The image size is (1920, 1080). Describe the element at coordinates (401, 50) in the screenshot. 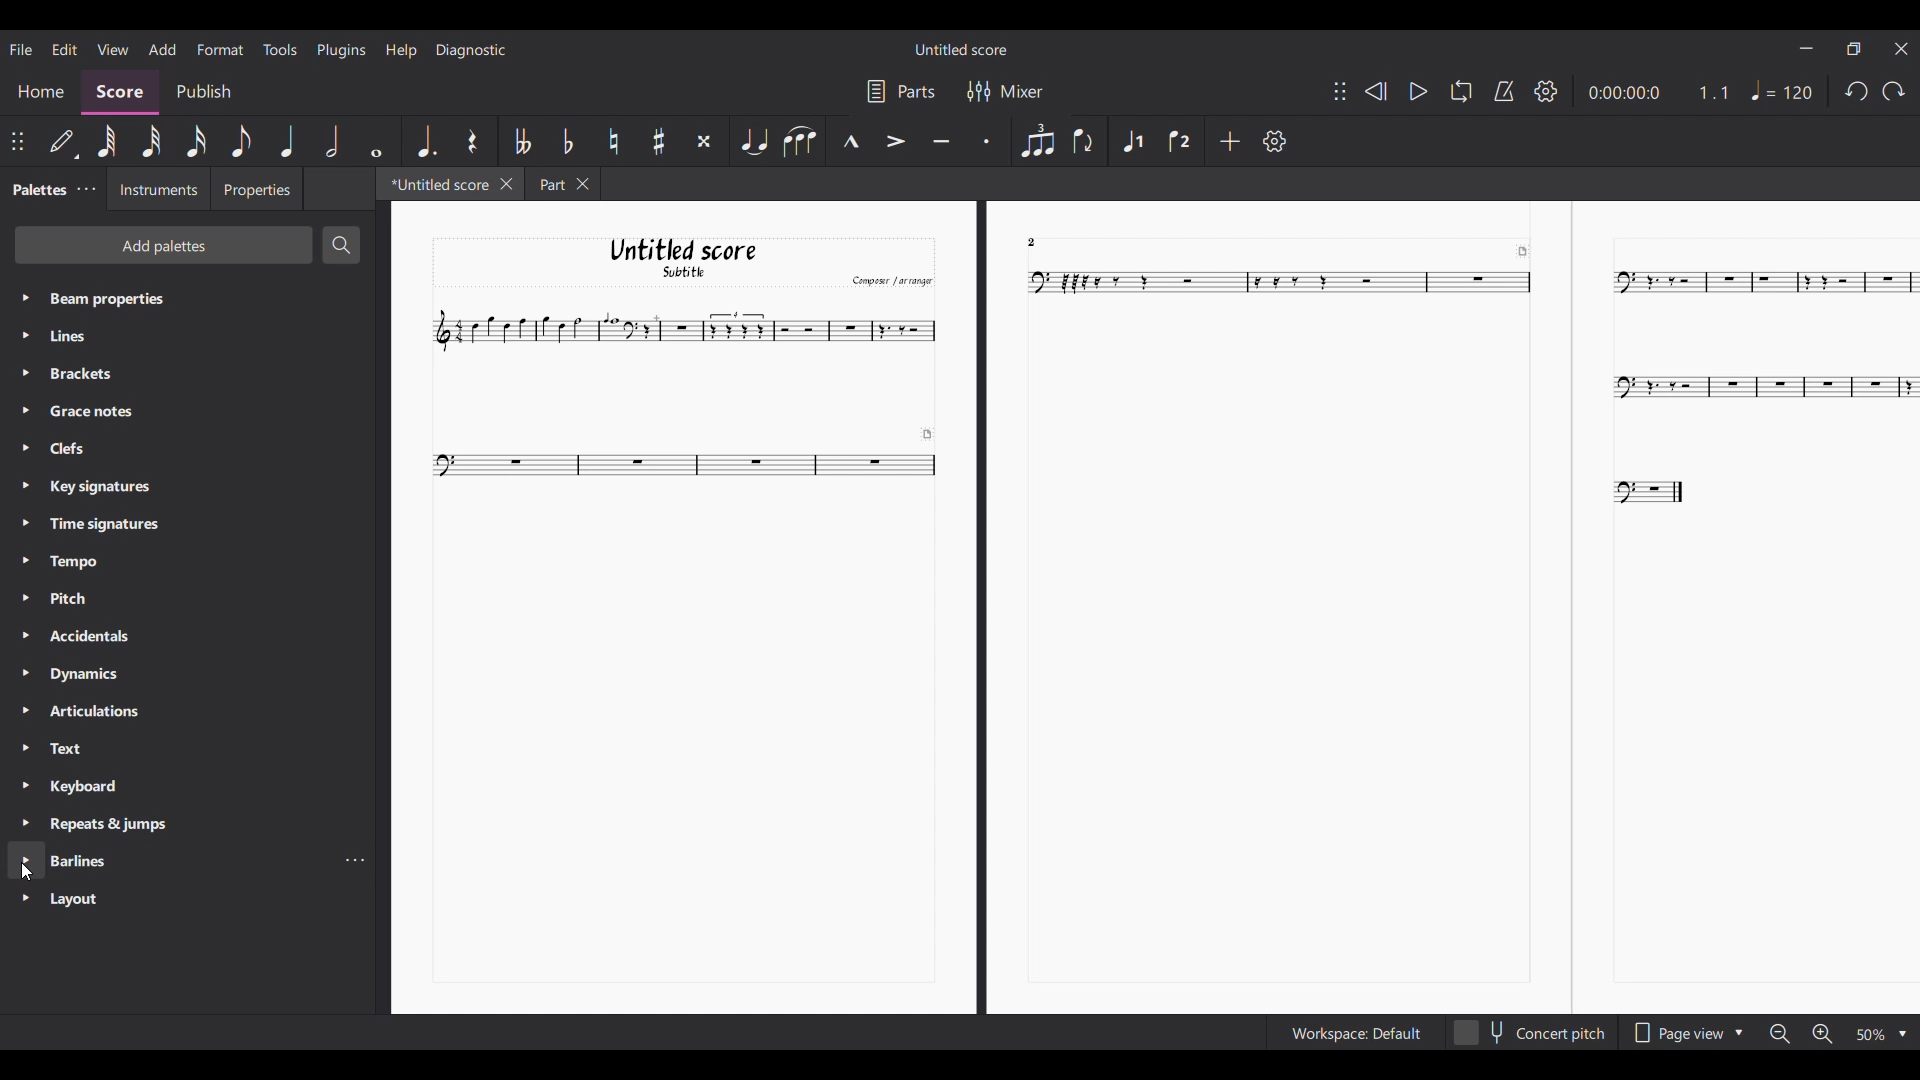

I see `Help menu` at that location.